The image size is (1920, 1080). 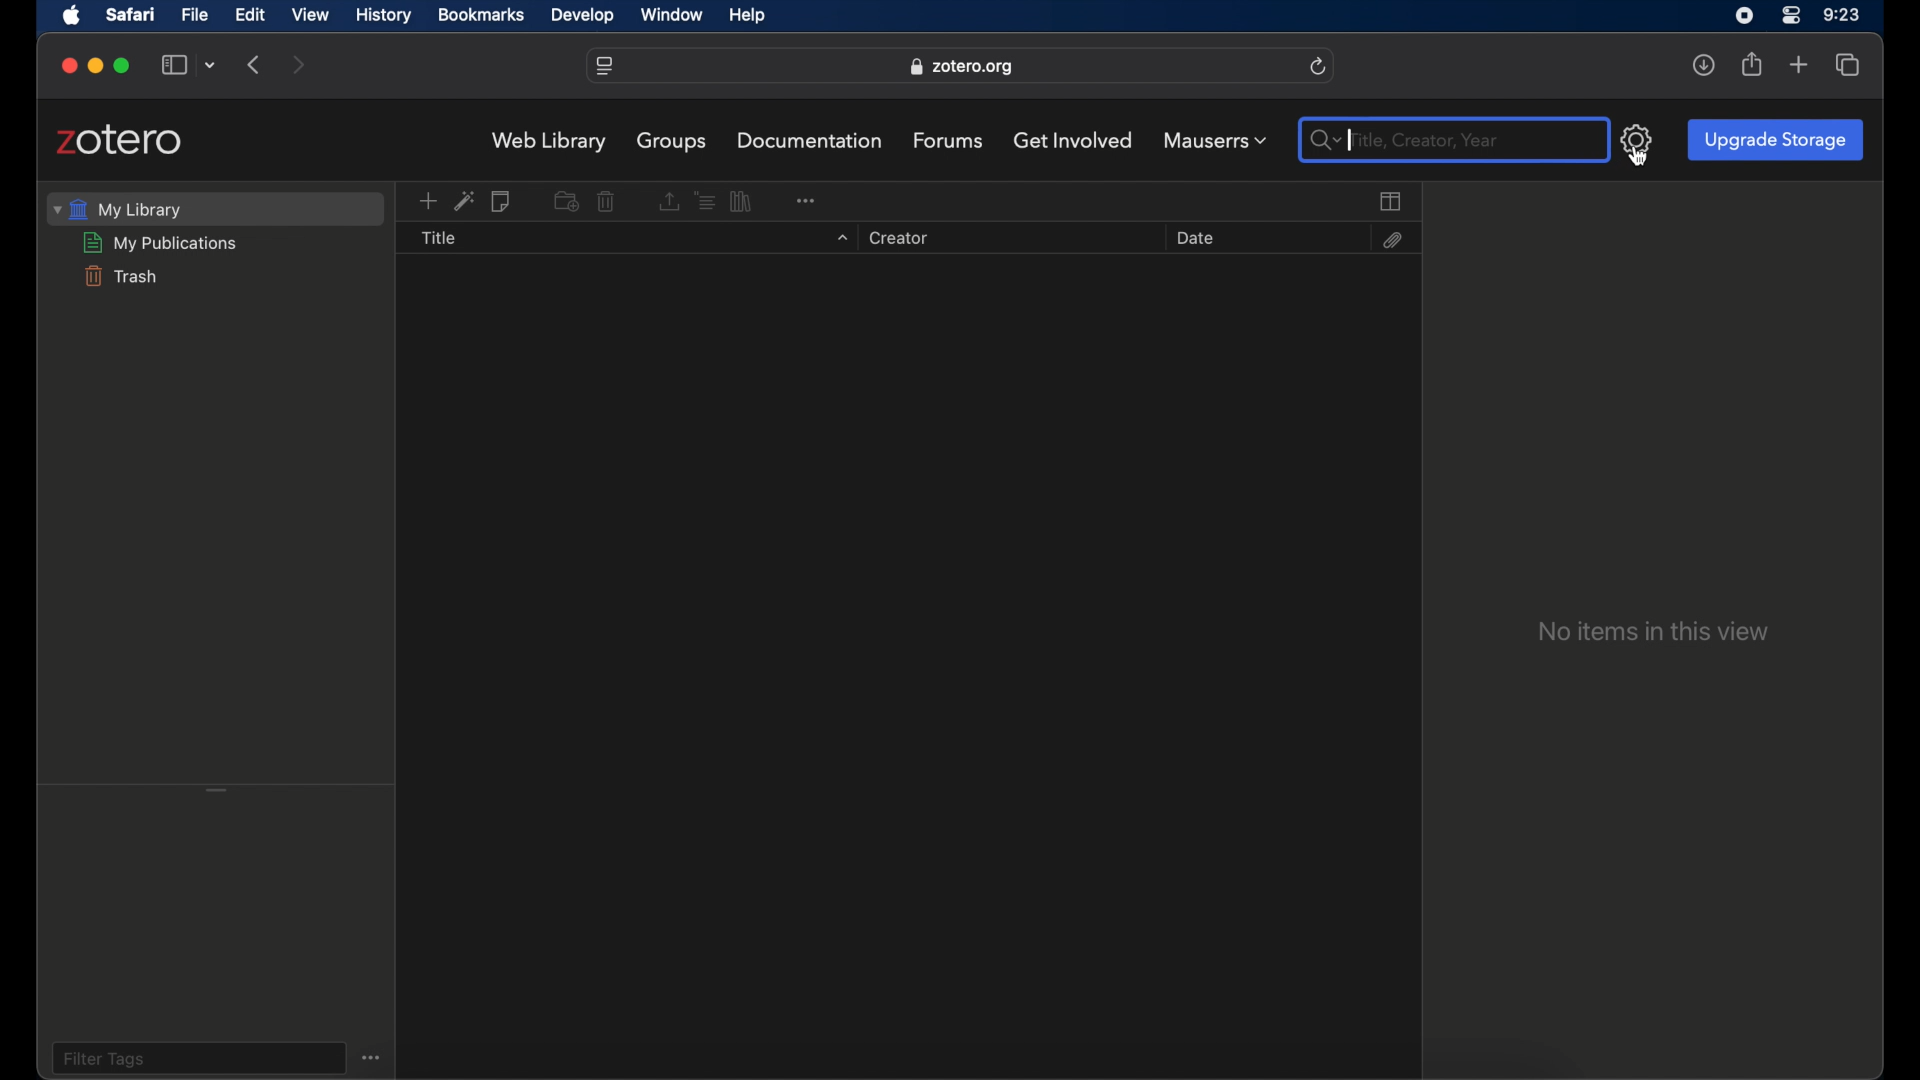 I want to click on safari, so click(x=131, y=14).